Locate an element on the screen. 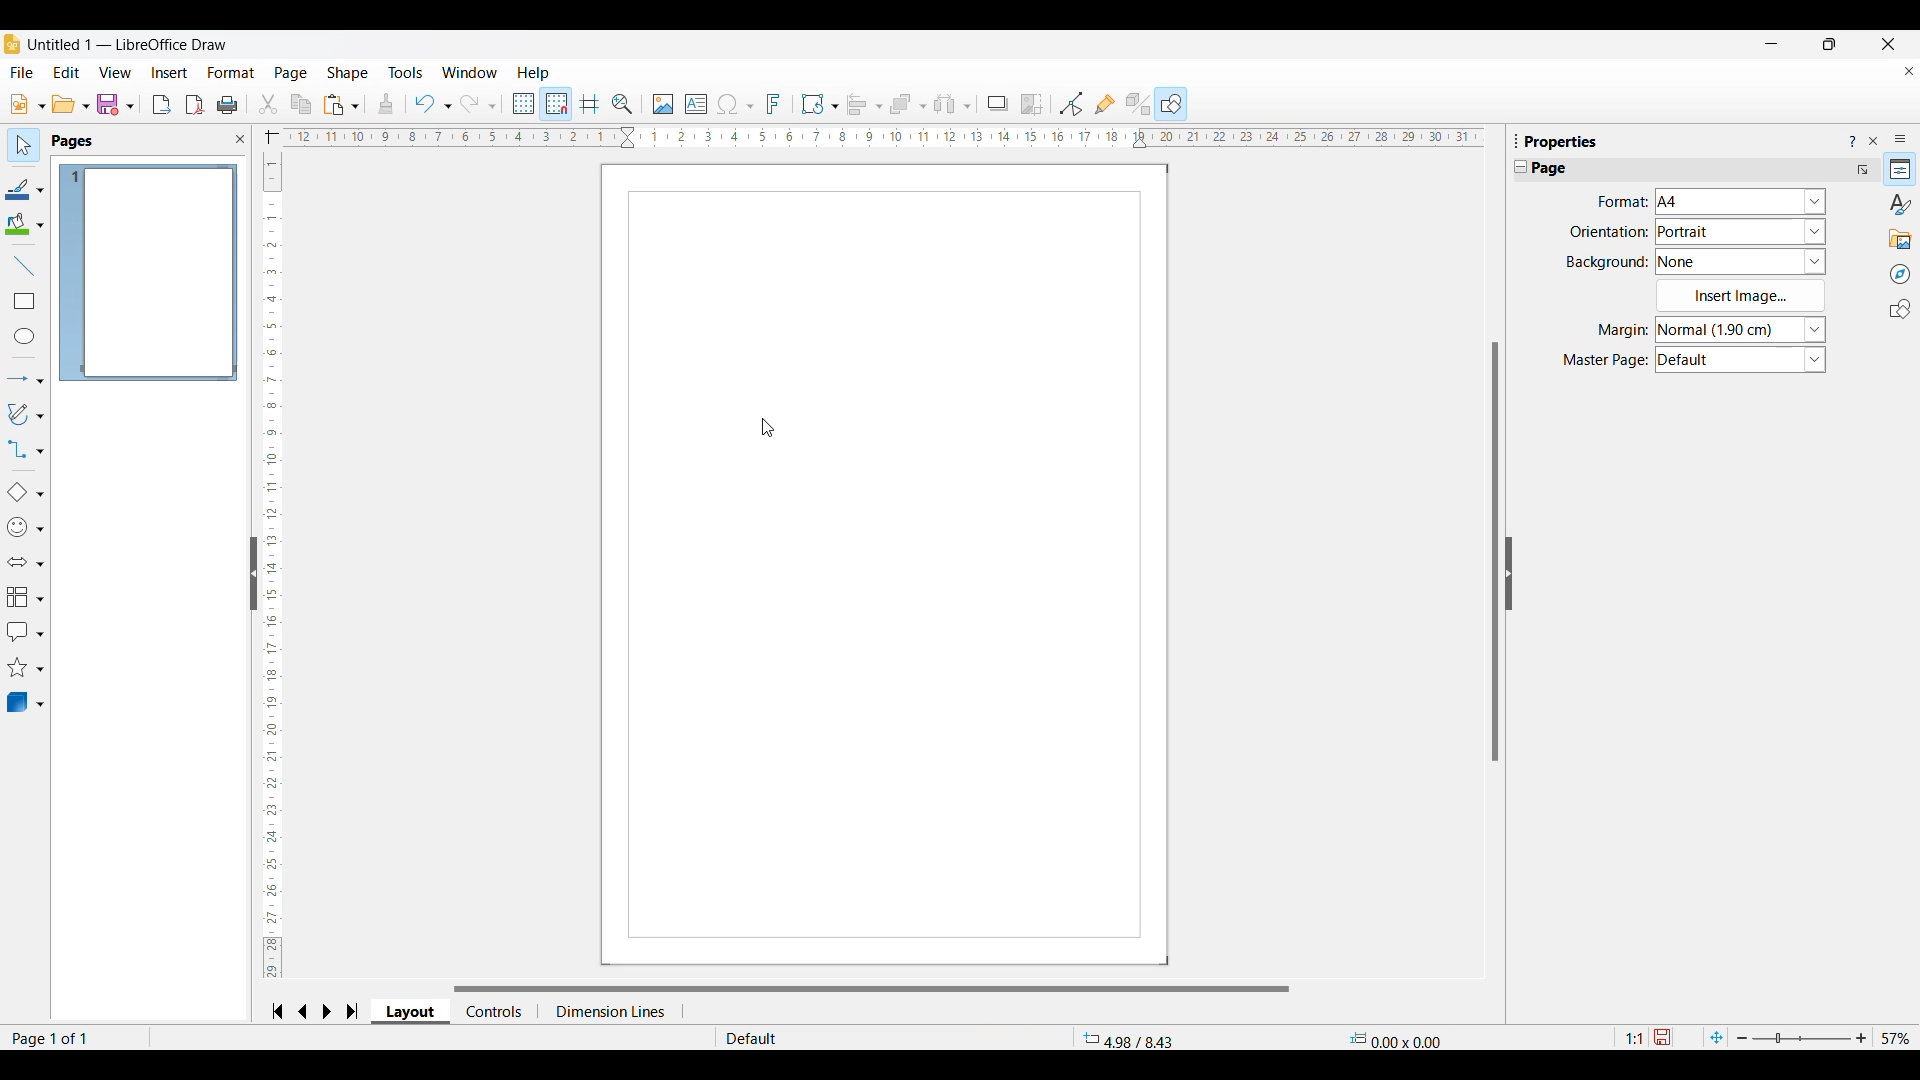  Normal (1.90 cm) is located at coordinates (1744, 328).